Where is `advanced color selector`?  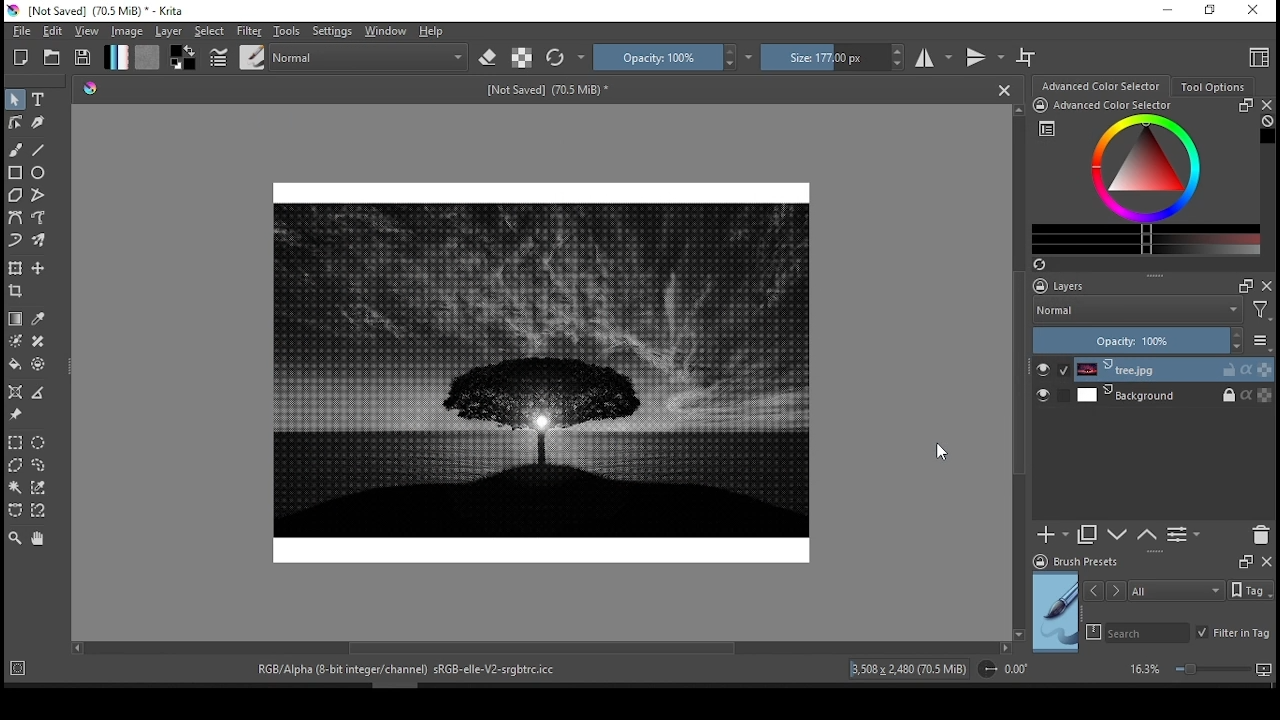 advanced color selector is located at coordinates (1143, 185).